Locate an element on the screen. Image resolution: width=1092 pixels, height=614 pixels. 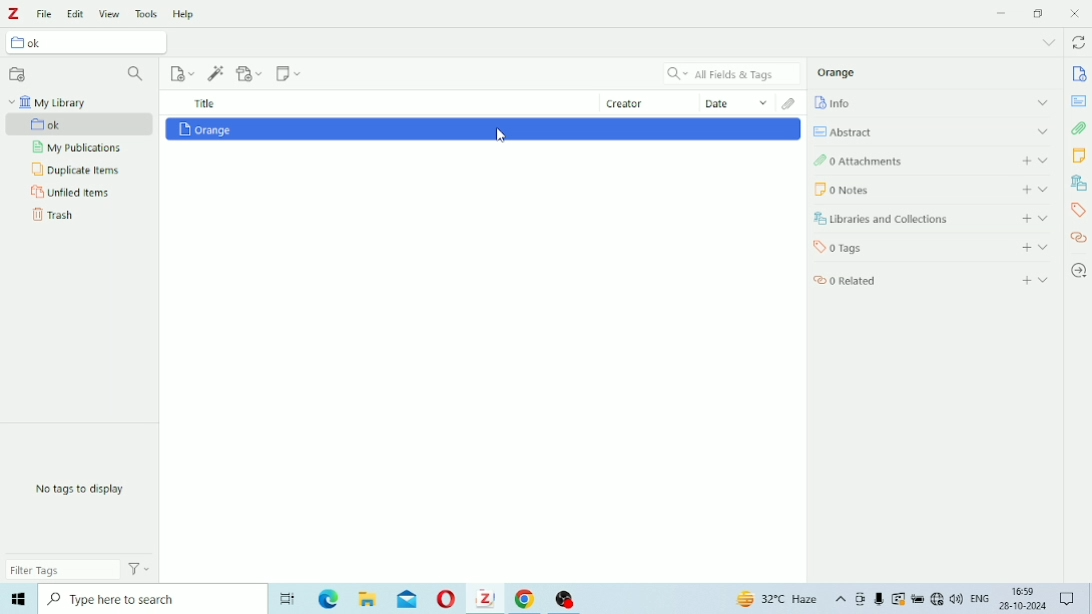
Meet Now is located at coordinates (861, 599).